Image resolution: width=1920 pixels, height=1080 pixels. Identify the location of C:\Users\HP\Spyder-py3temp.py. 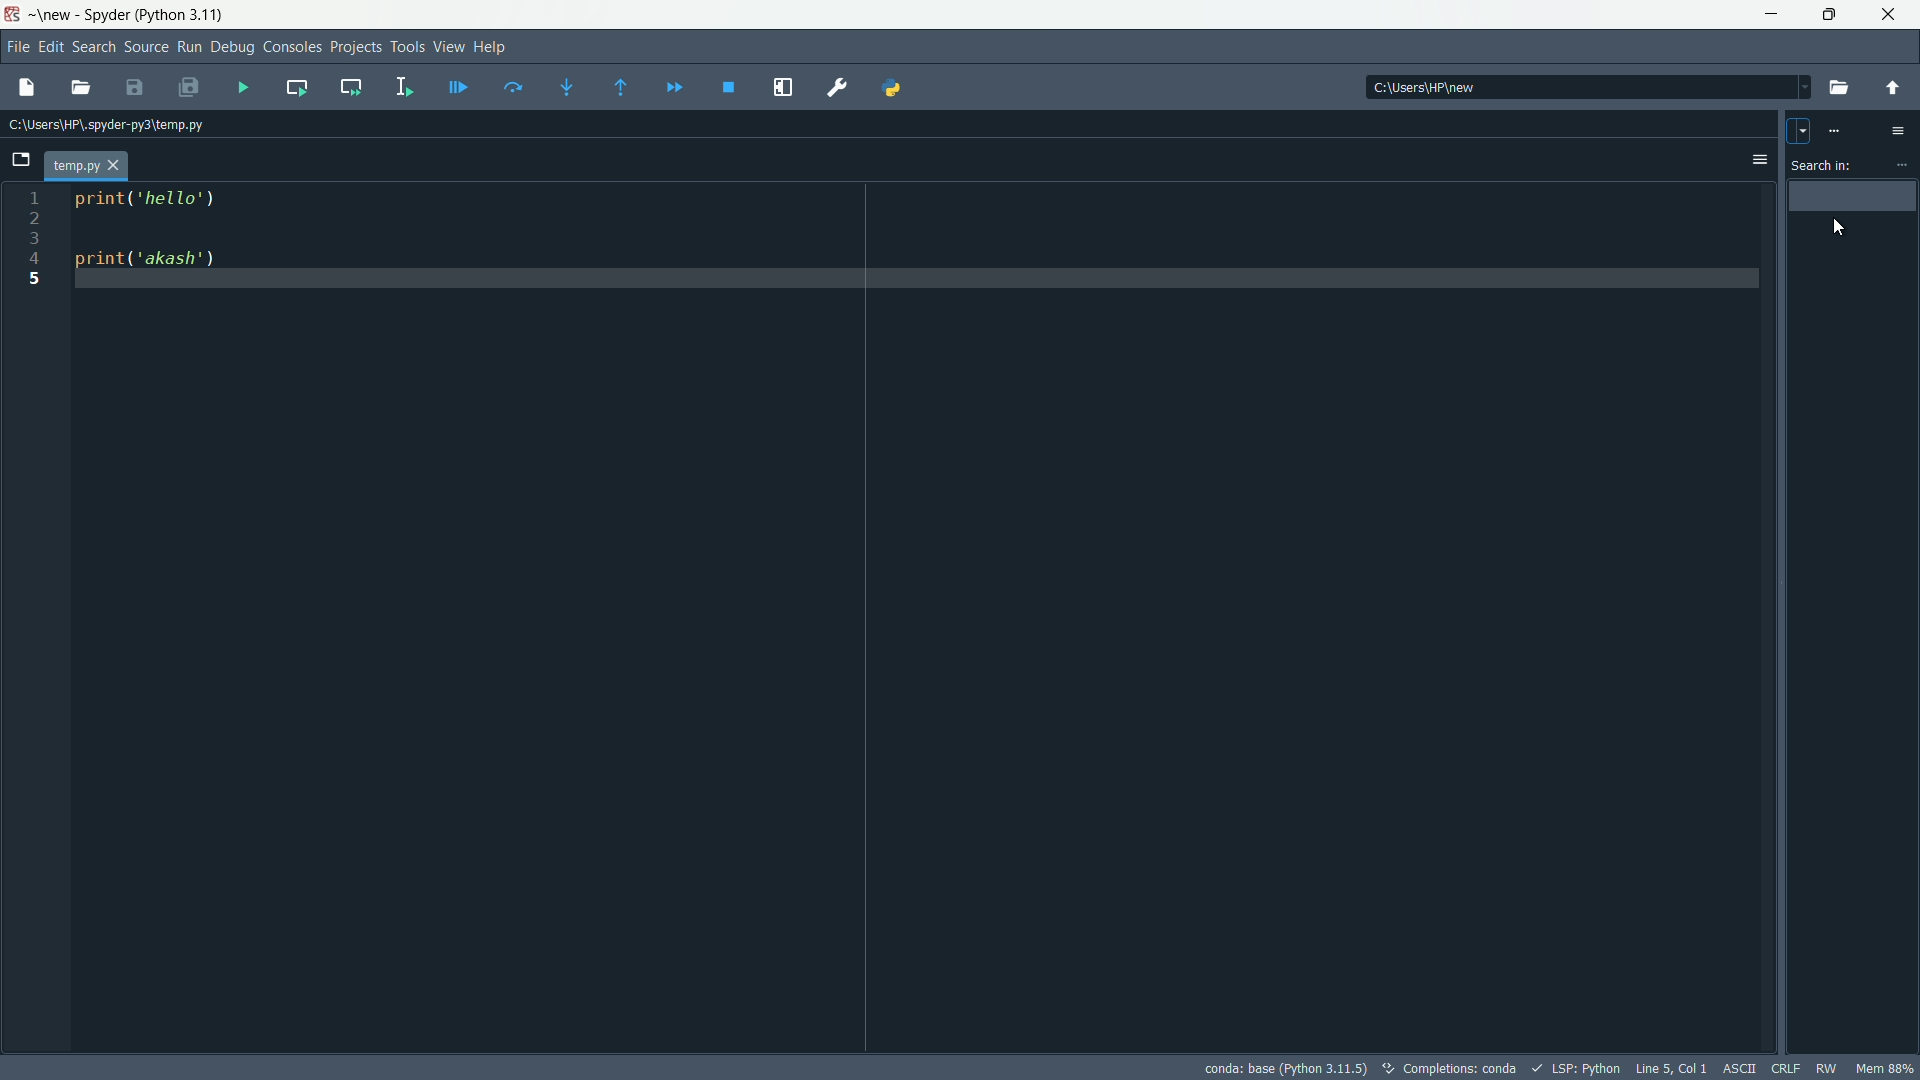
(107, 123).